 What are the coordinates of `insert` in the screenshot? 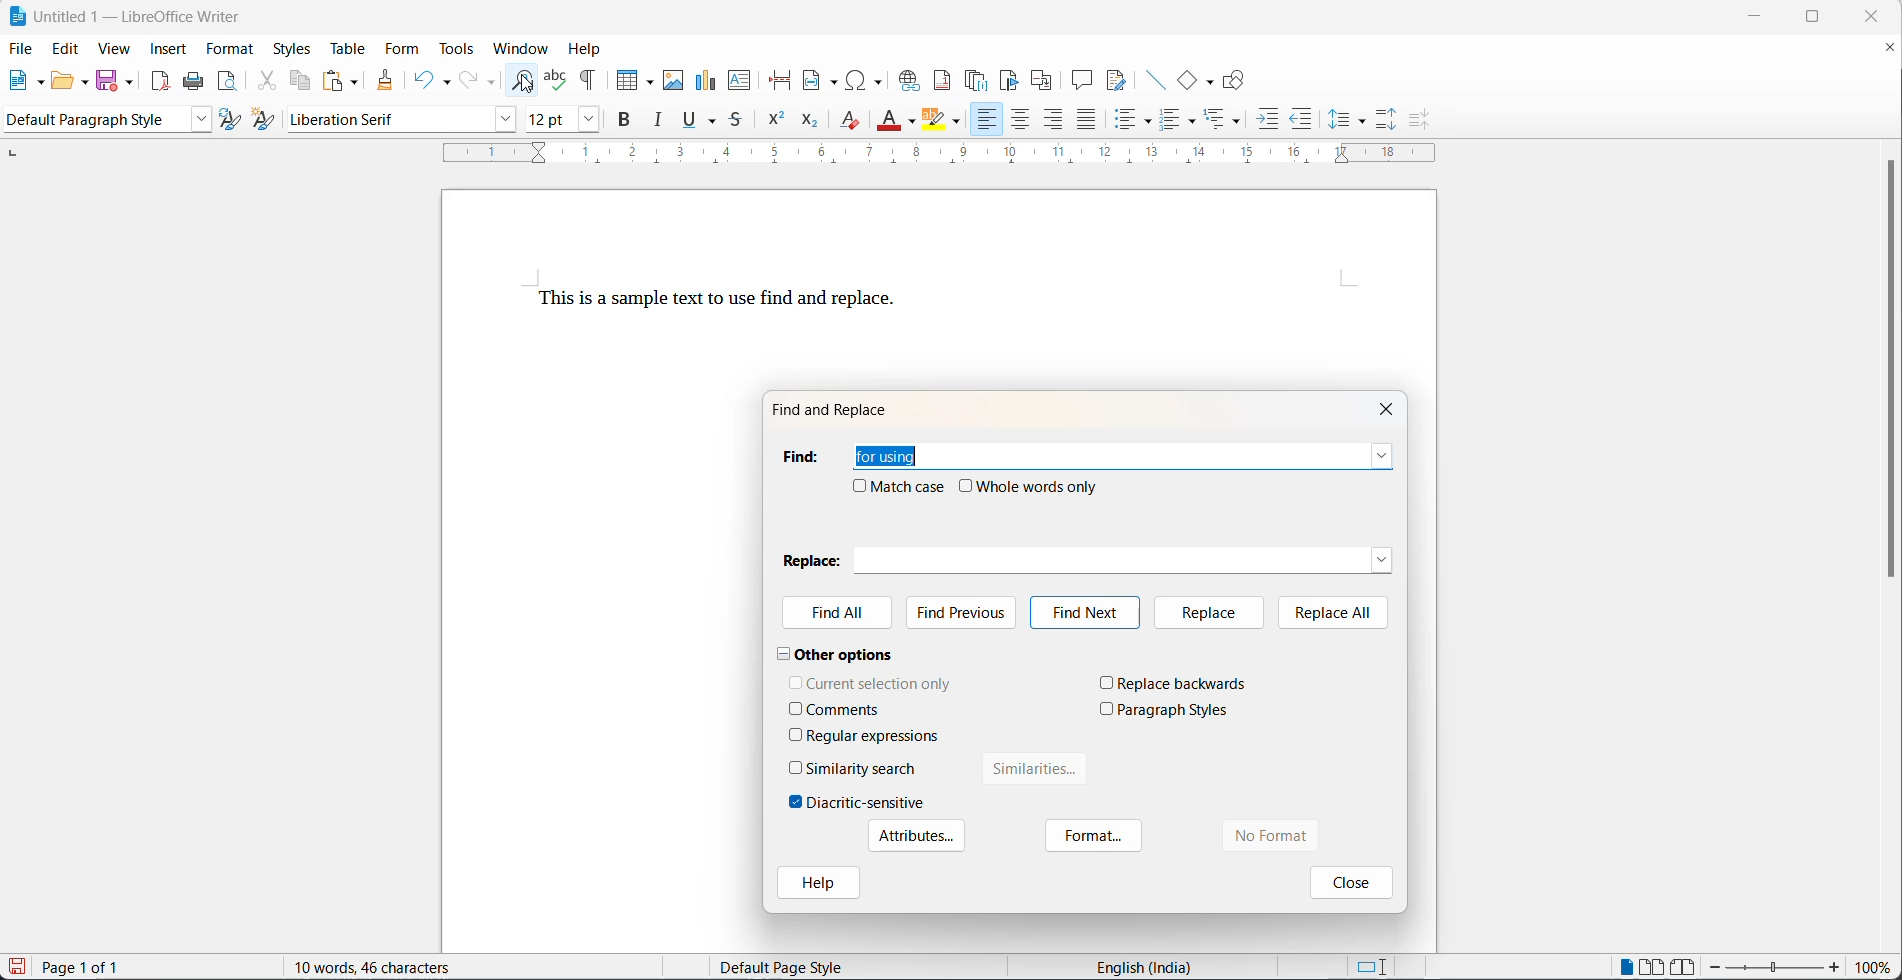 It's located at (169, 48).